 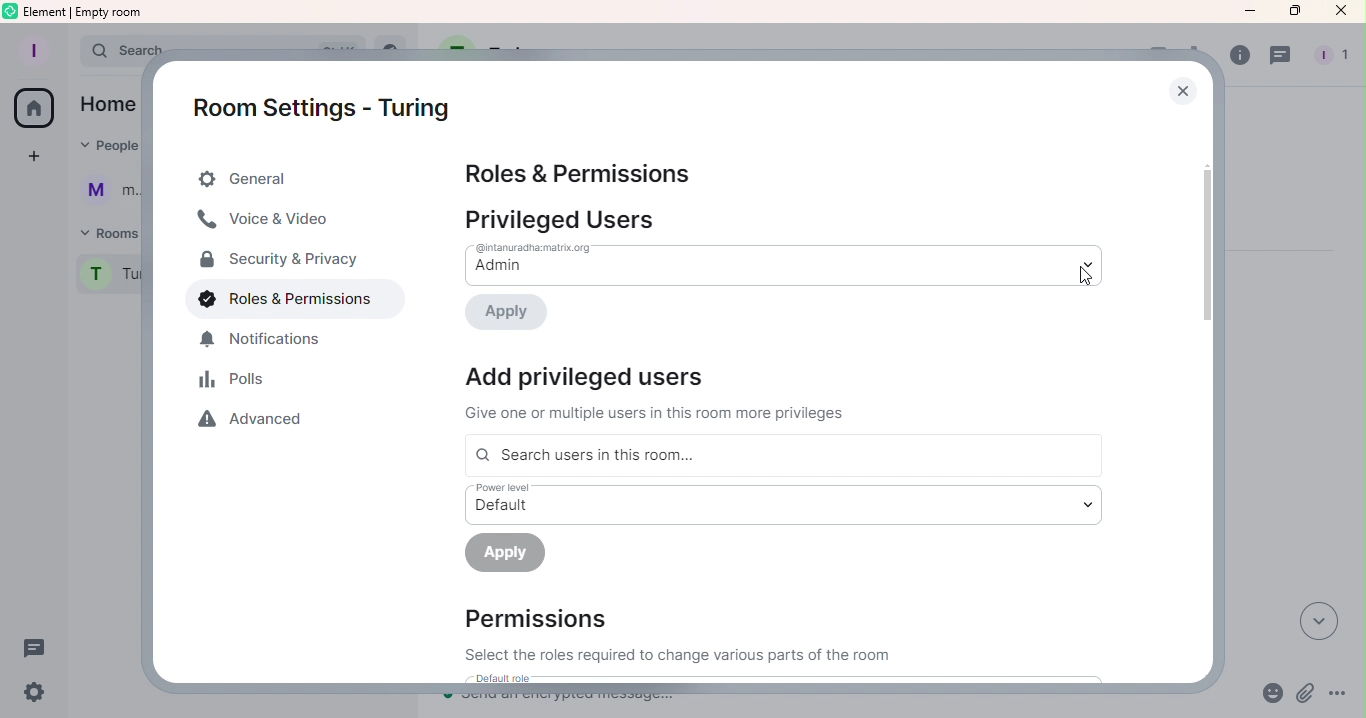 What do you see at coordinates (1303, 696) in the screenshot?
I see `Attachment` at bounding box center [1303, 696].